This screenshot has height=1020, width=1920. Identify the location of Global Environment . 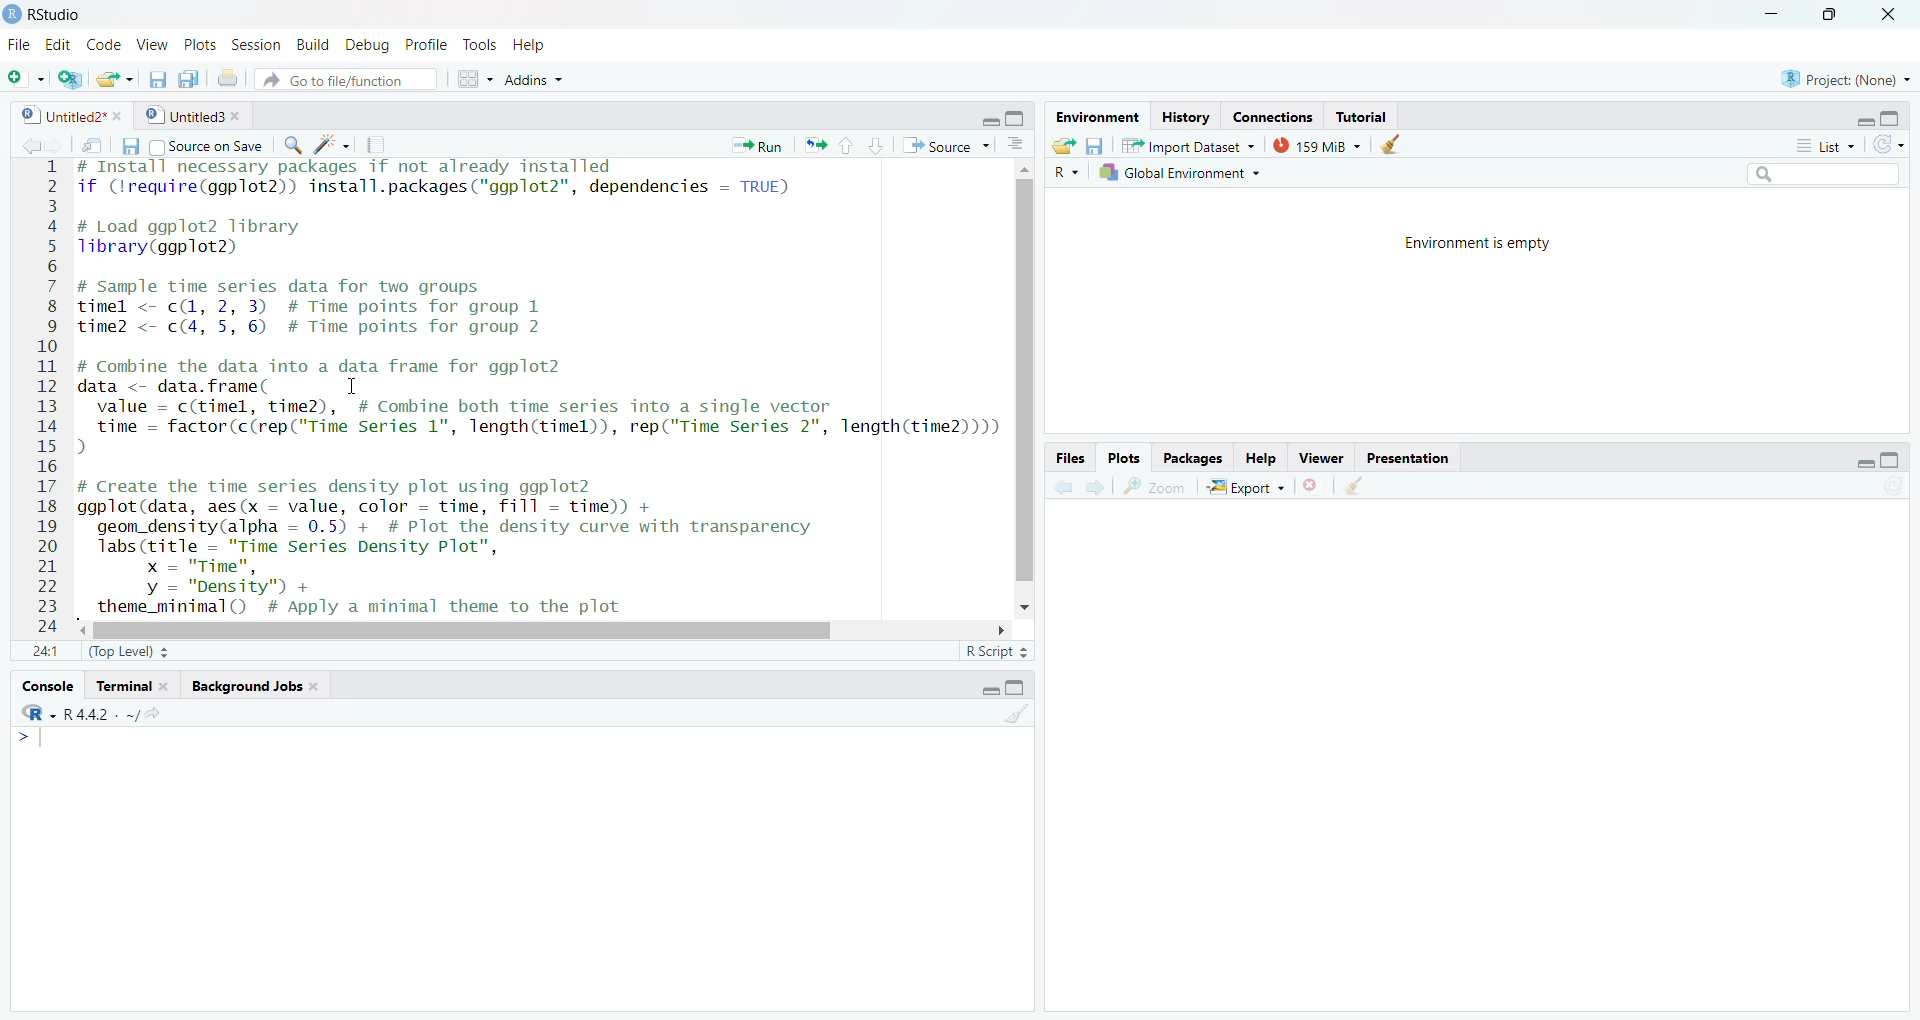
(1181, 173).